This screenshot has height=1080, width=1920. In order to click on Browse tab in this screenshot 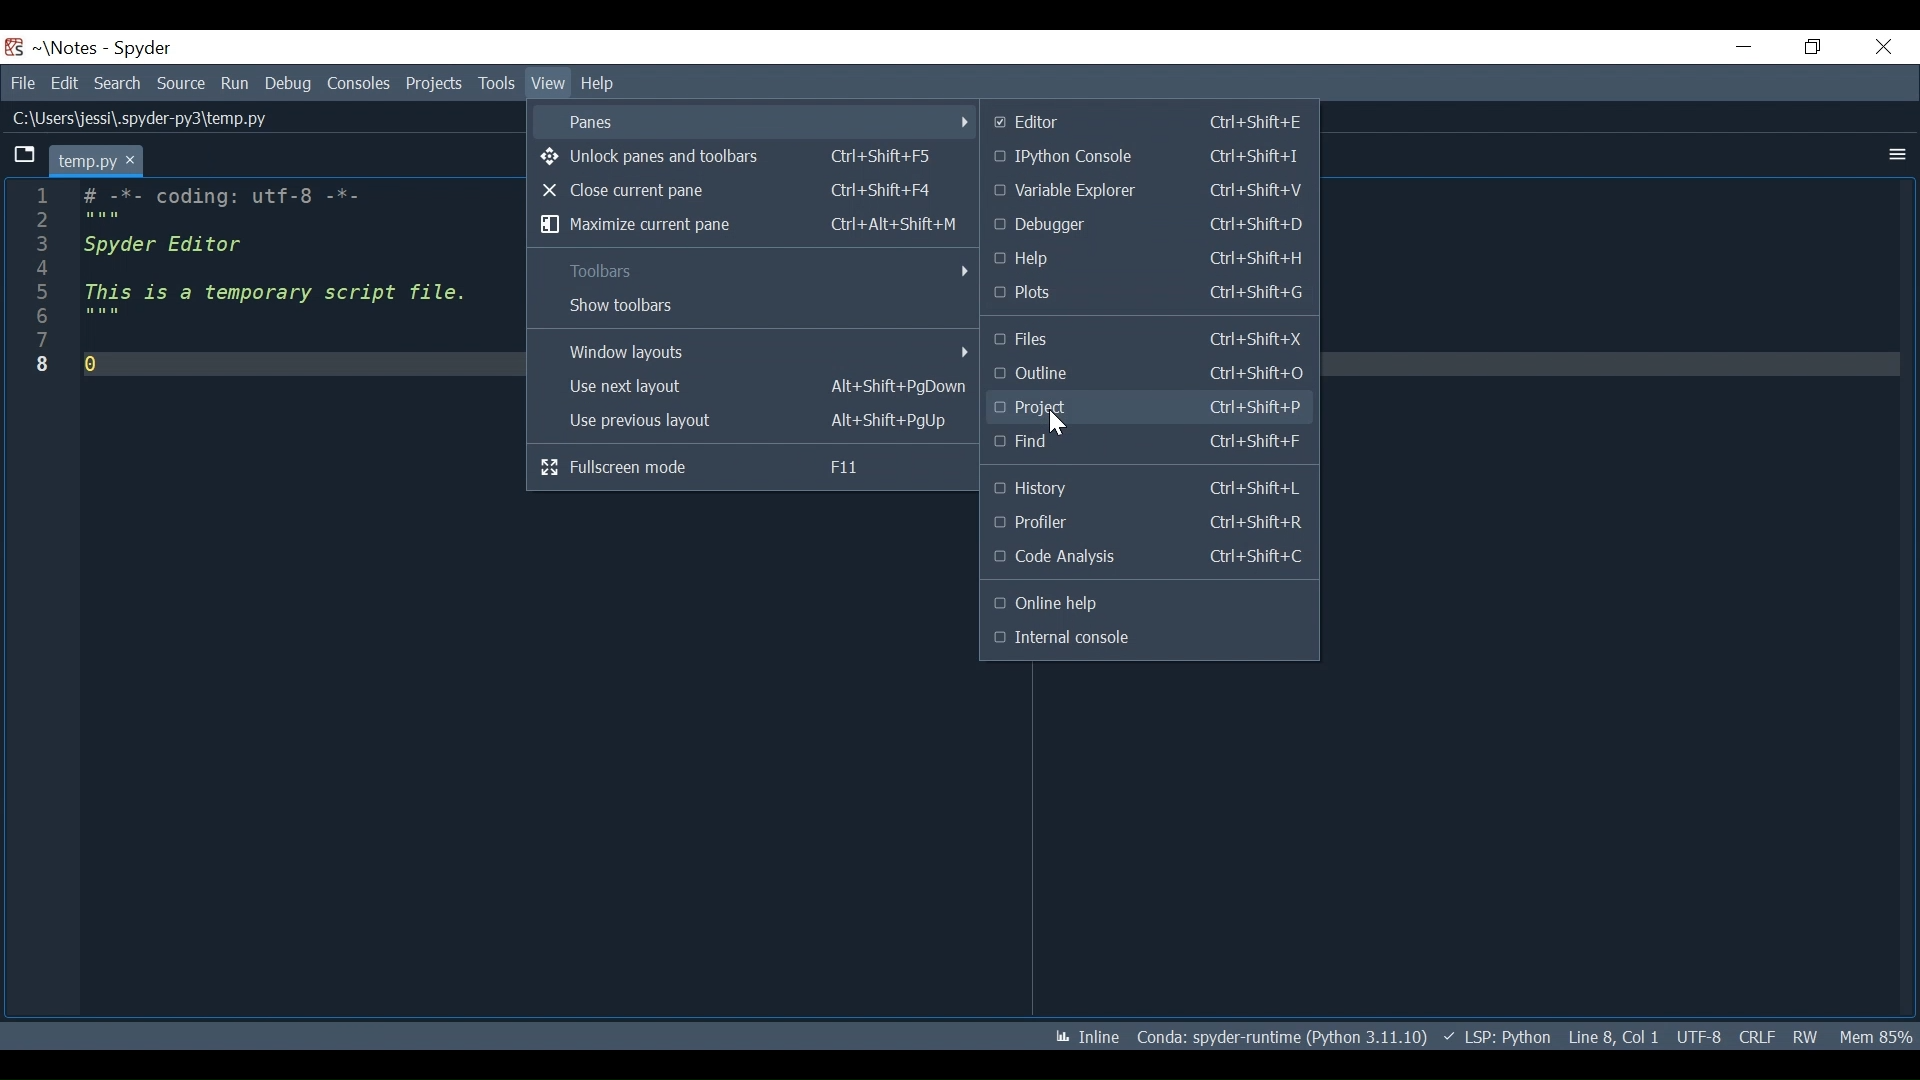, I will do `click(23, 156)`.